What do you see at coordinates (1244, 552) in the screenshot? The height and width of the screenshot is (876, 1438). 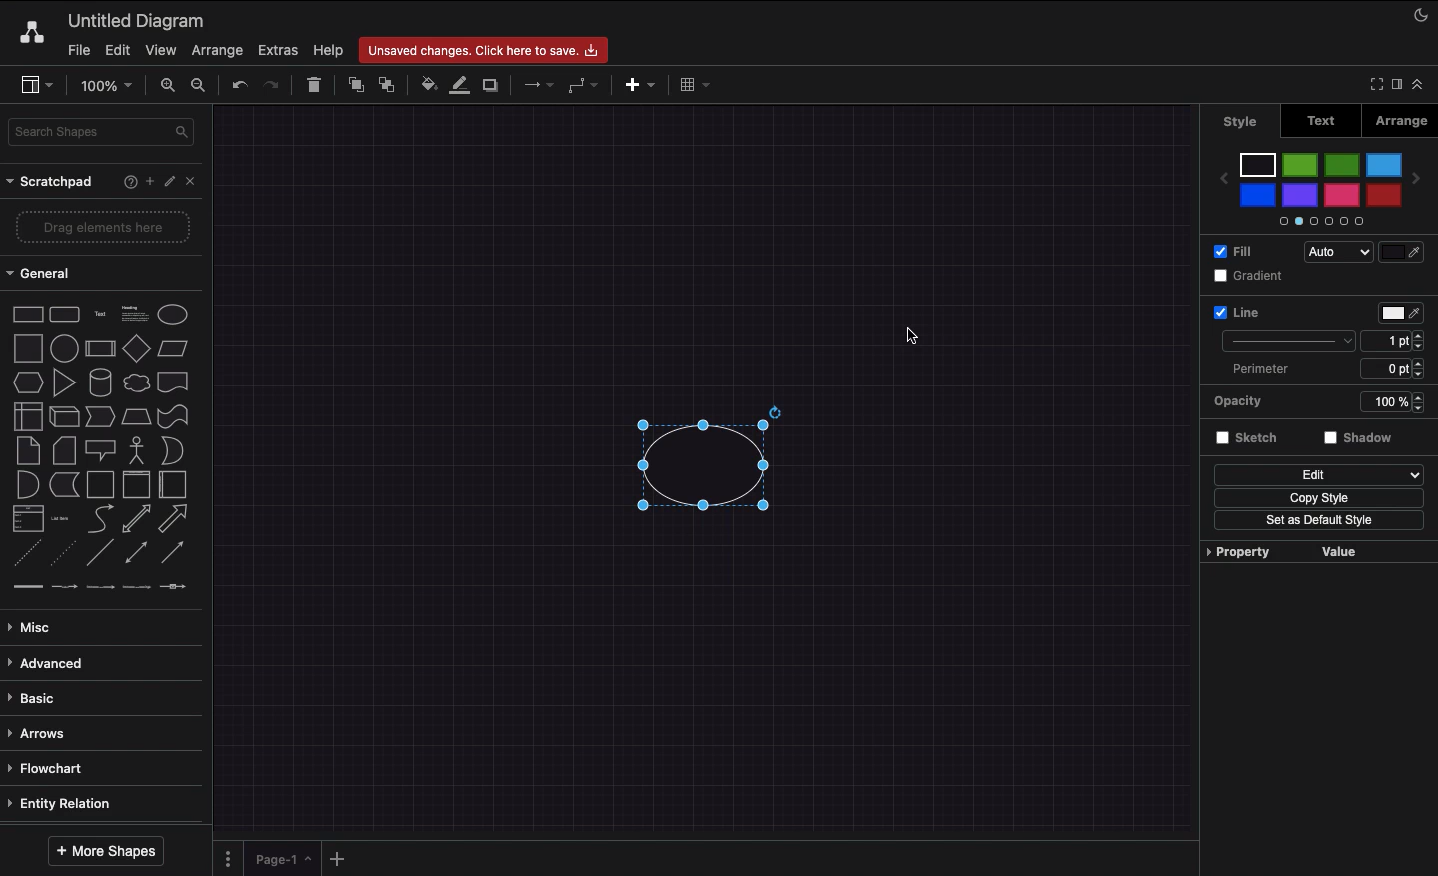 I see `Property` at bounding box center [1244, 552].